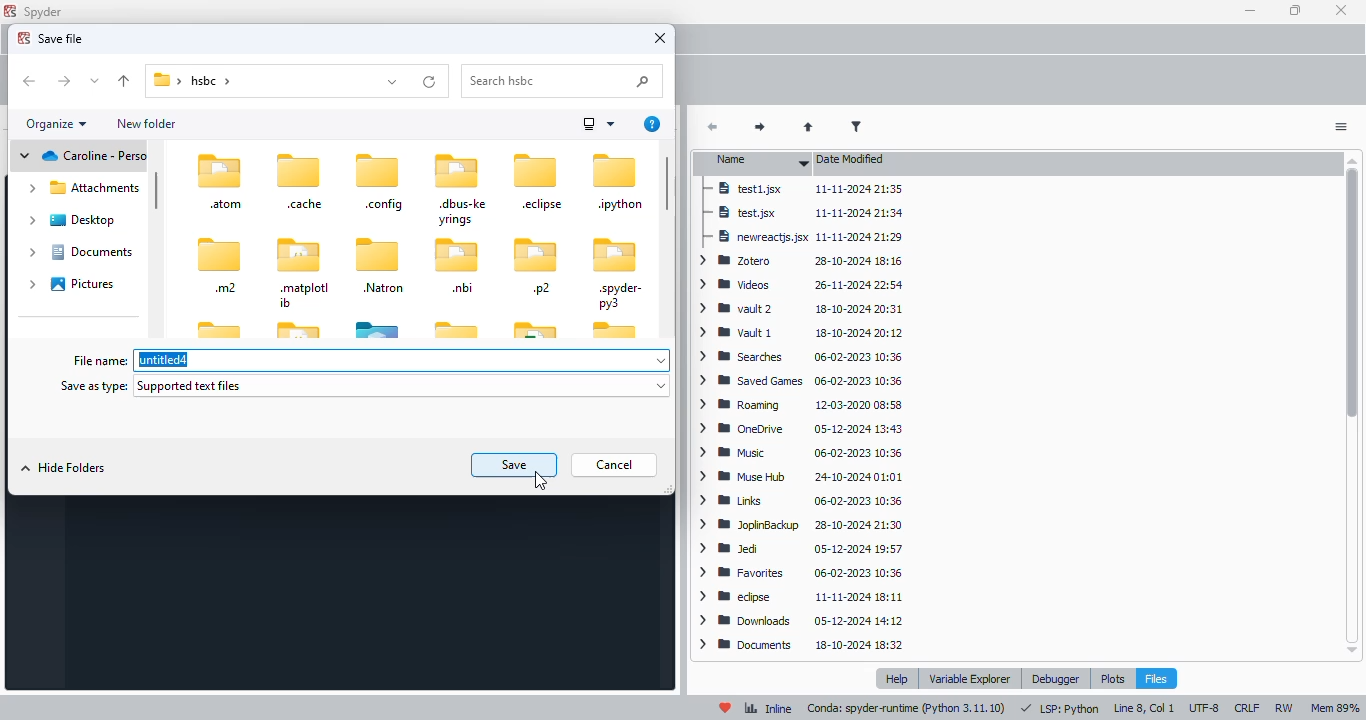 This screenshot has height=720, width=1366. Describe the element at coordinates (81, 285) in the screenshot. I see `pictures` at that location.